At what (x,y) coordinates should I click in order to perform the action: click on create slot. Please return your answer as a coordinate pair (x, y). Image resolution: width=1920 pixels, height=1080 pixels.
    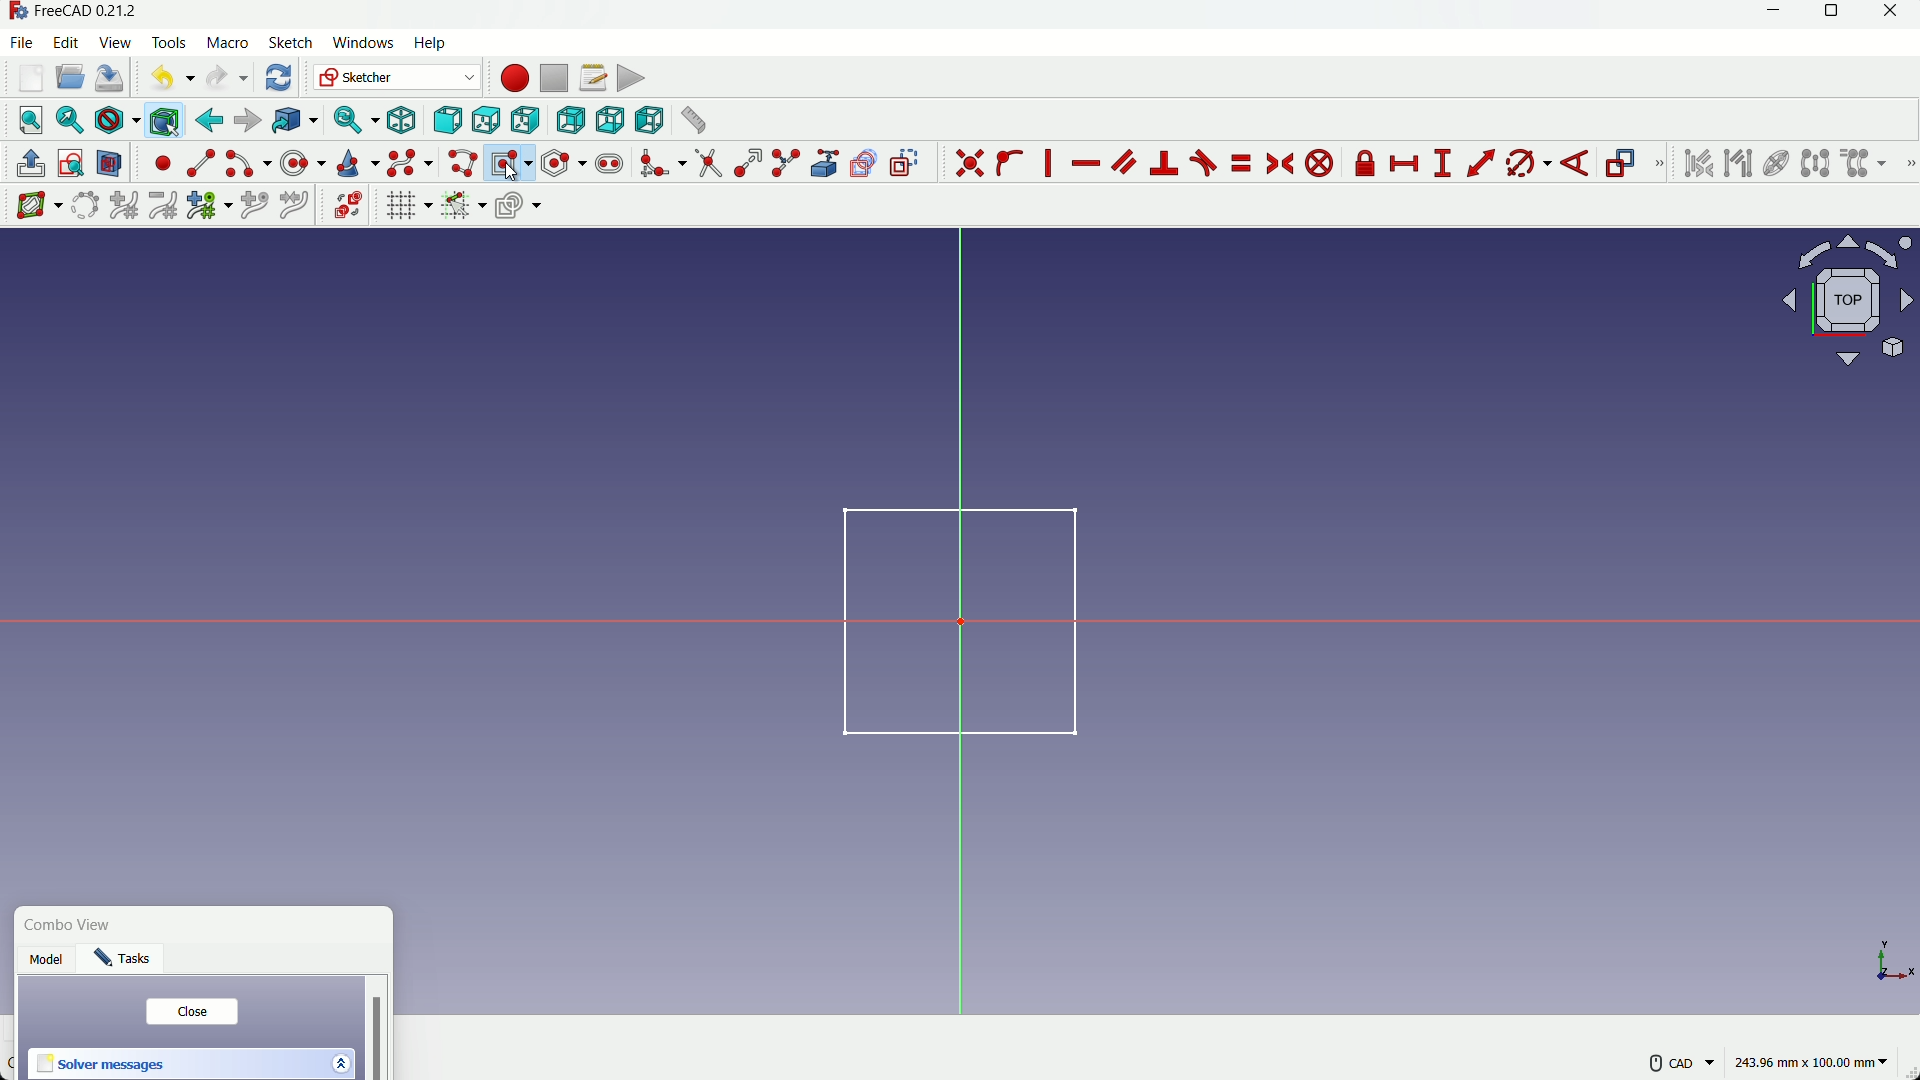
    Looking at the image, I should click on (609, 164).